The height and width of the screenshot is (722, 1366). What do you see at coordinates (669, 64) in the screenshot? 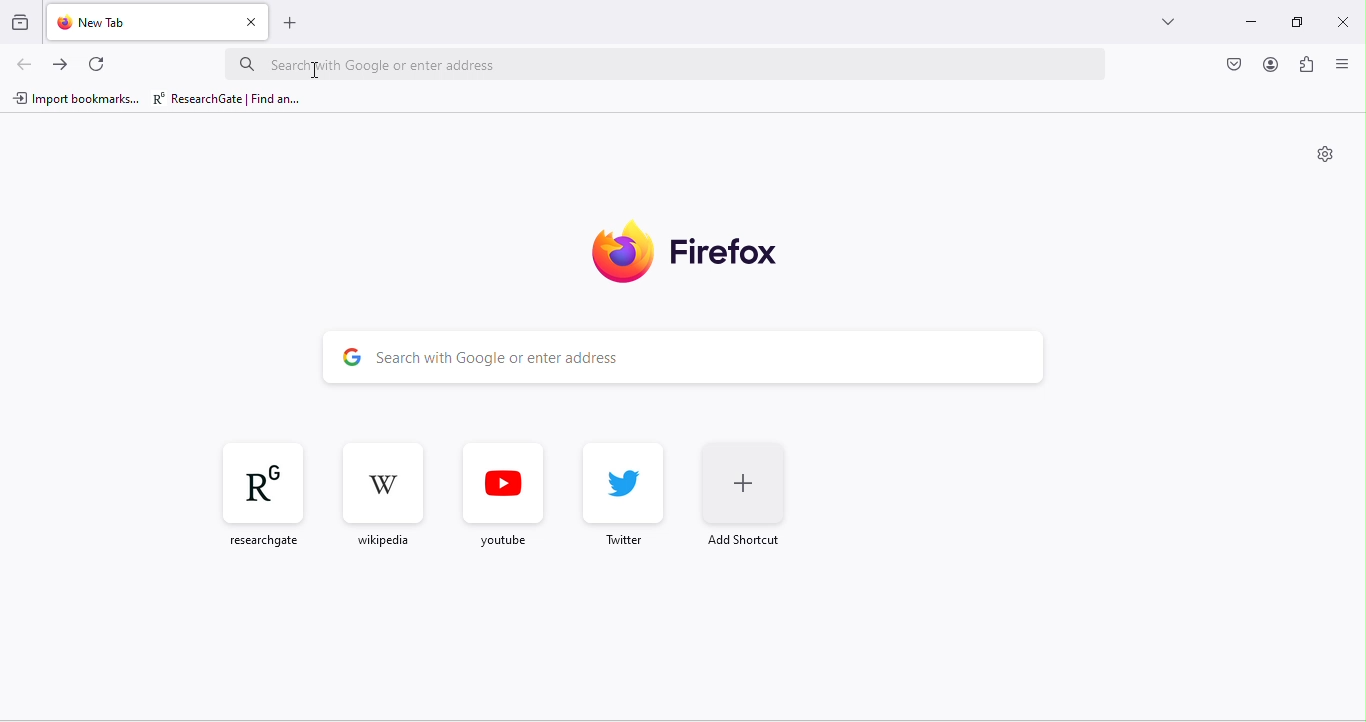
I see `search bar` at bounding box center [669, 64].